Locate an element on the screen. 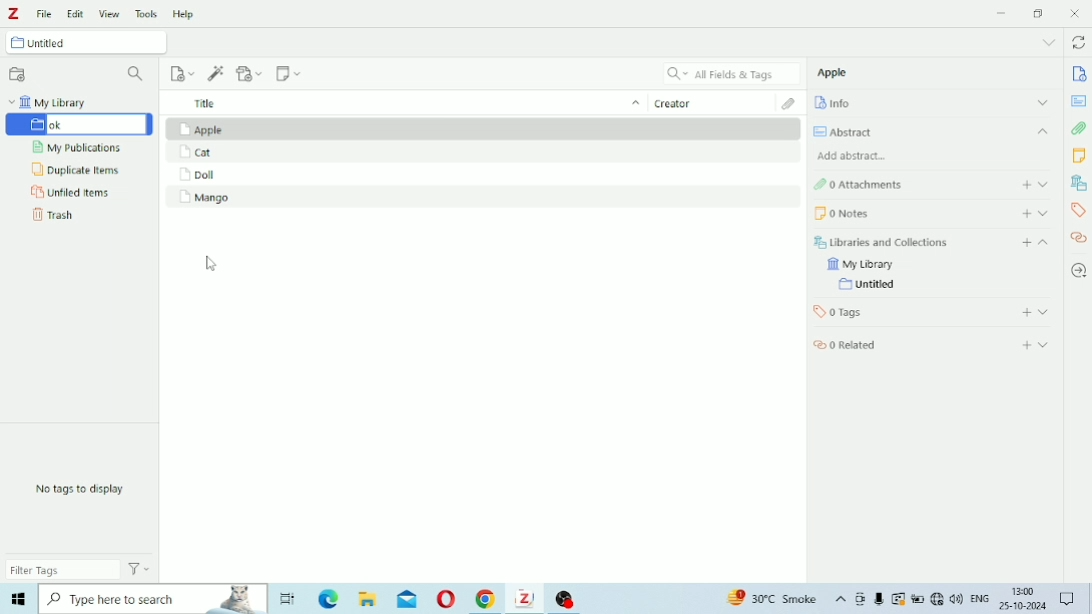  Info is located at coordinates (1080, 75).